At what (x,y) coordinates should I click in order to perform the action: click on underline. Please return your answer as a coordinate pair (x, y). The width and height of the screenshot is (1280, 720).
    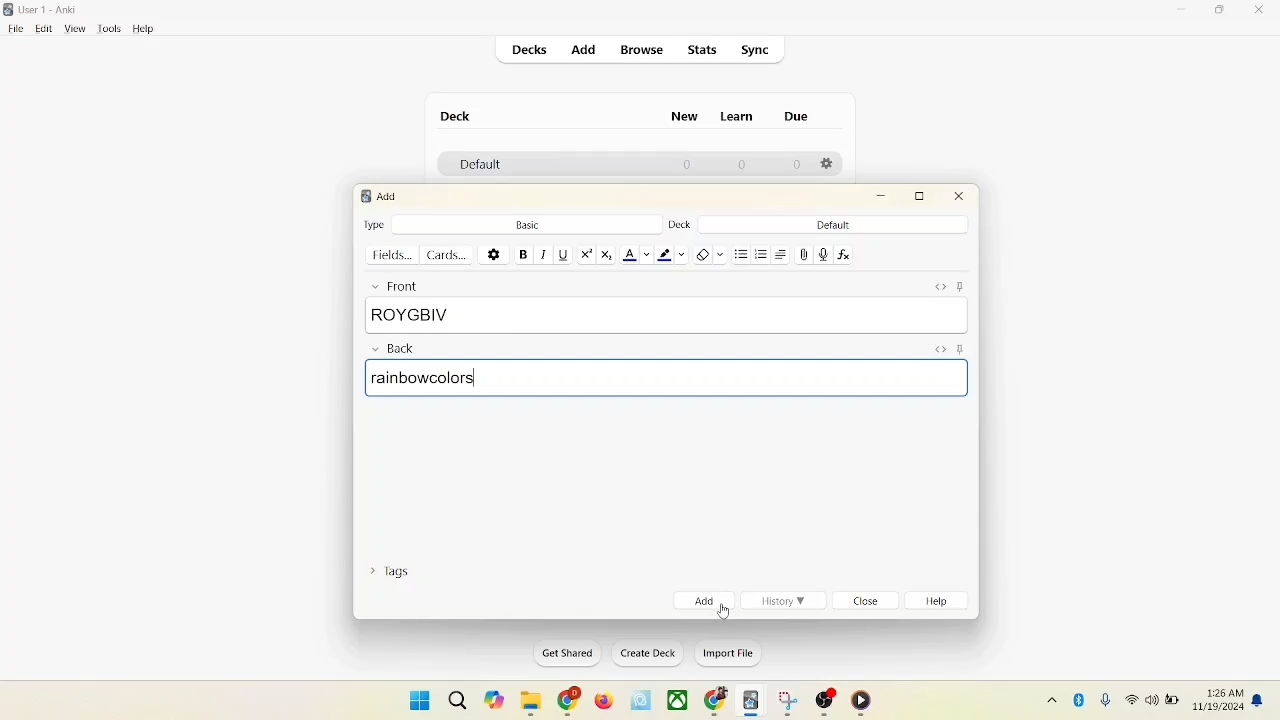
    Looking at the image, I should click on (562, 254).